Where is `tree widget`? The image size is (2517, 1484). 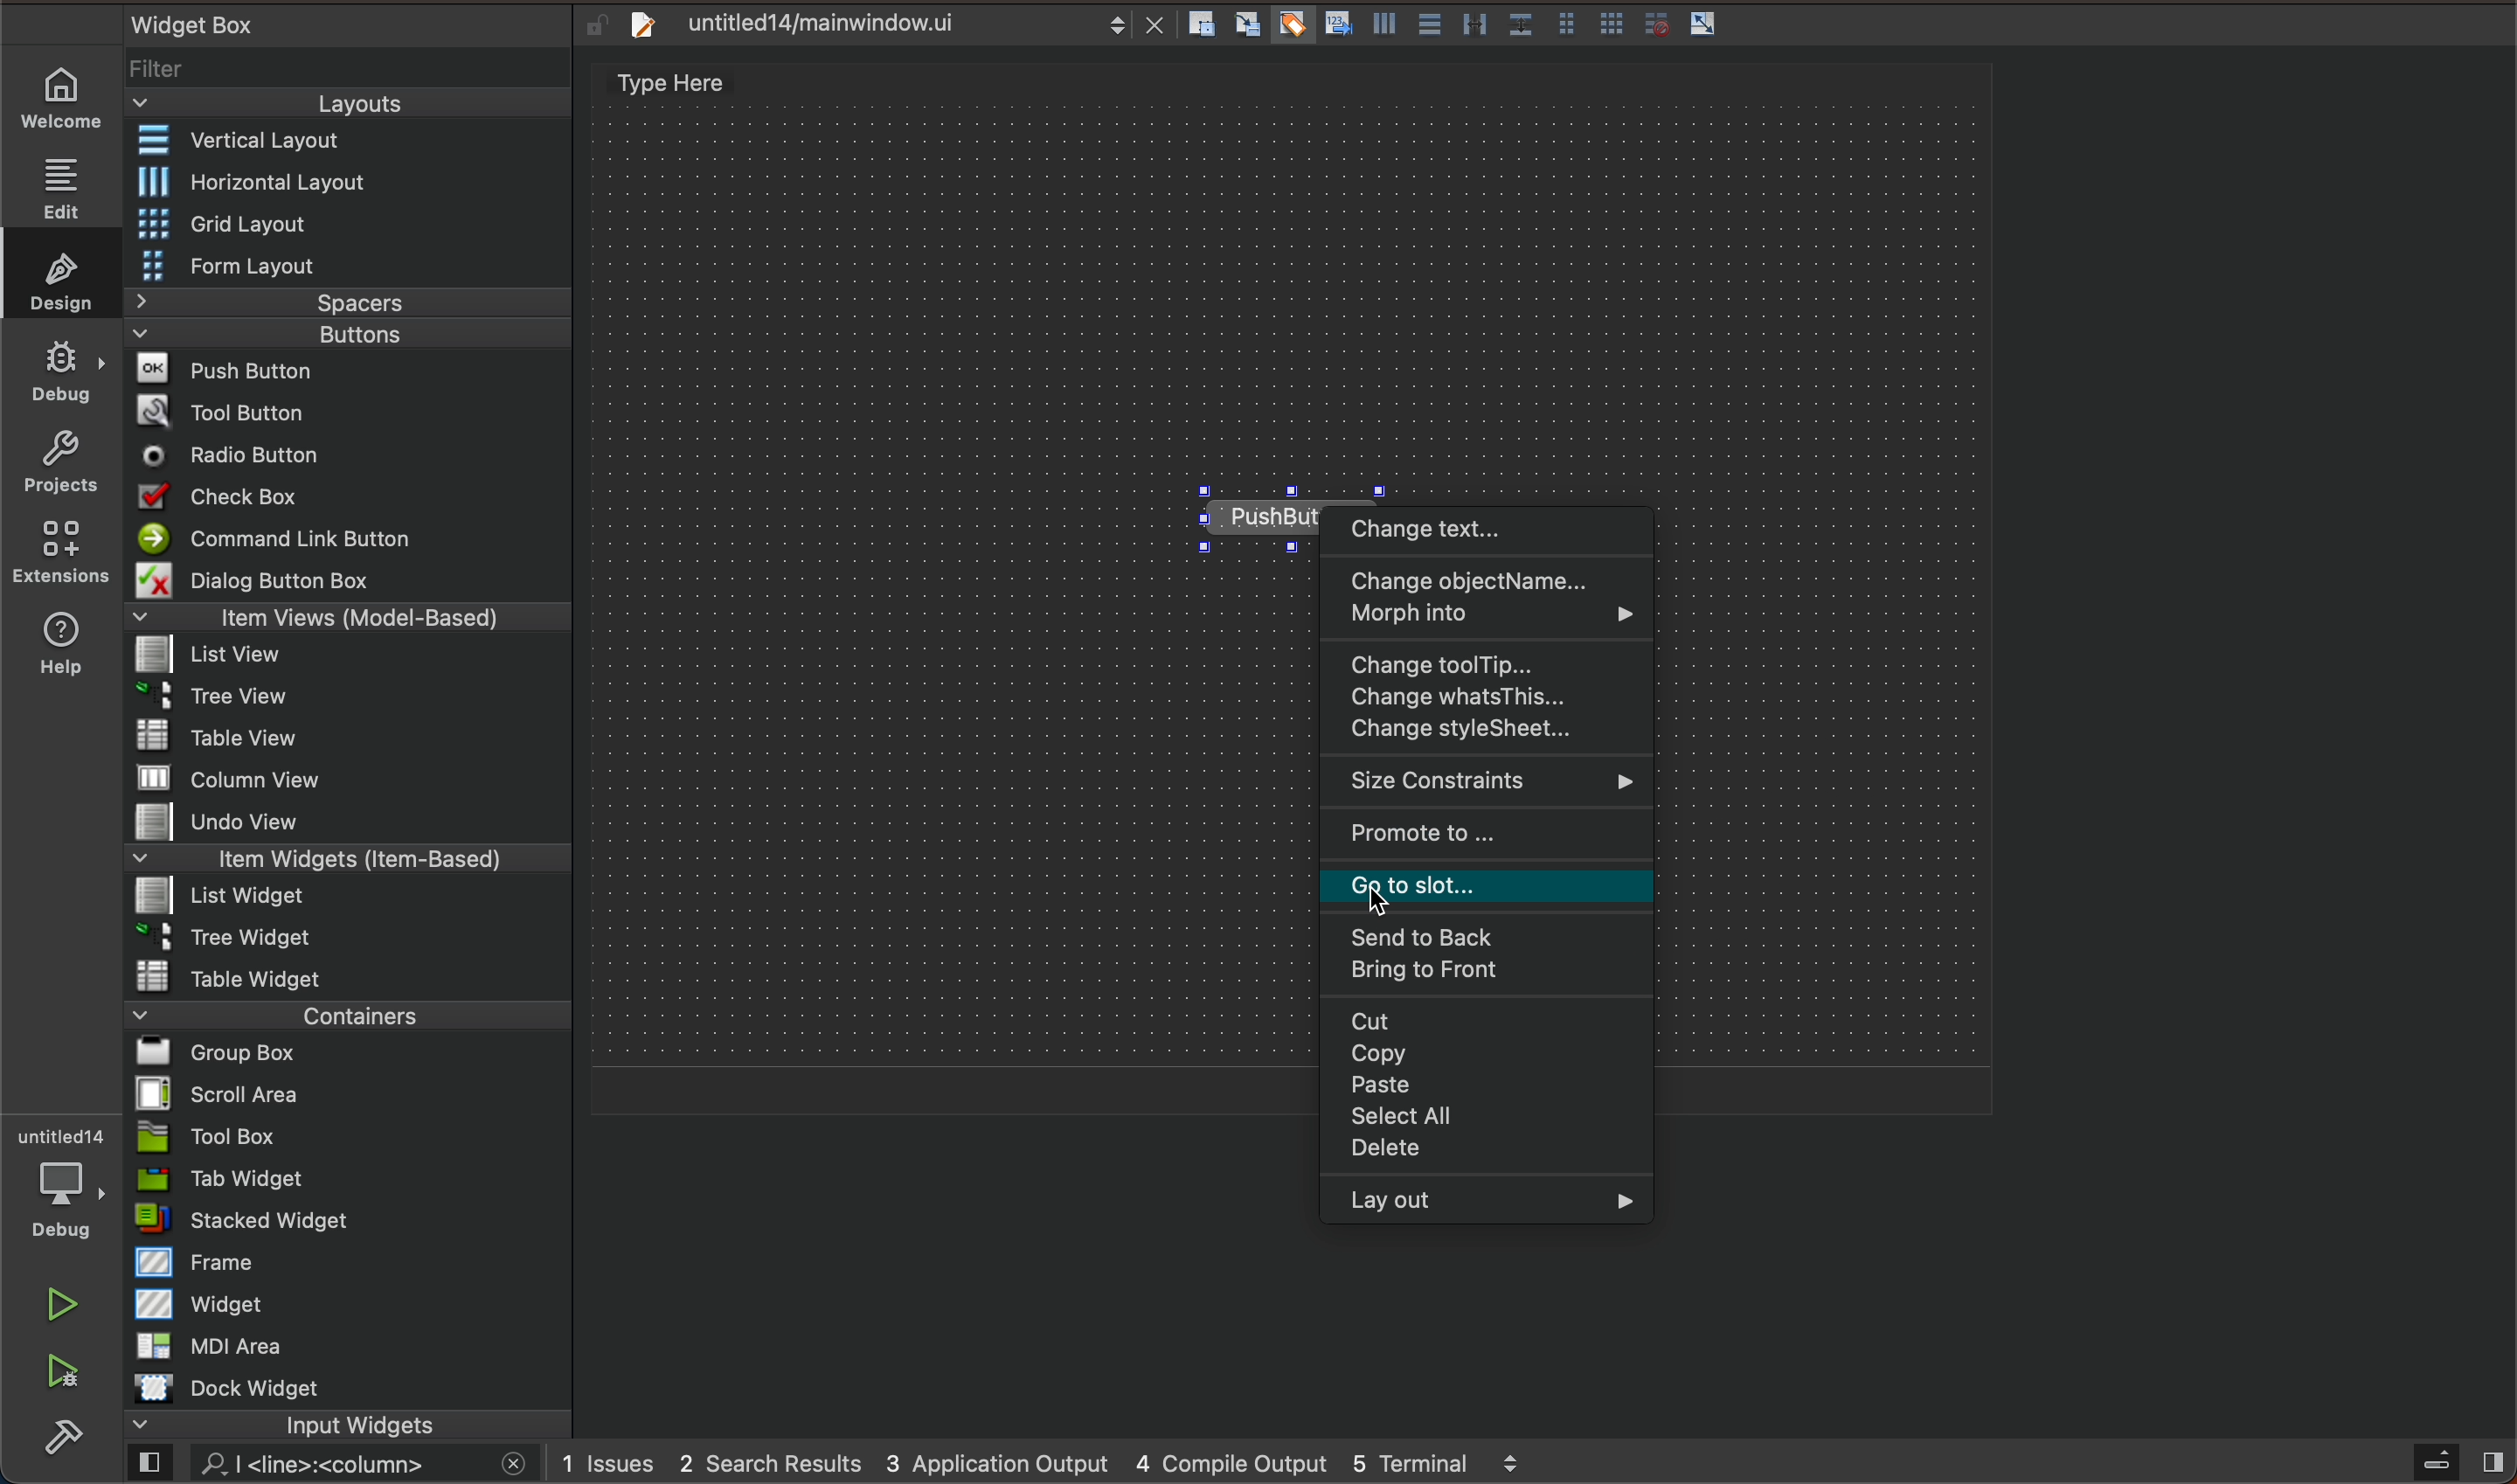 tree widget is located at coordinates (350, 938).